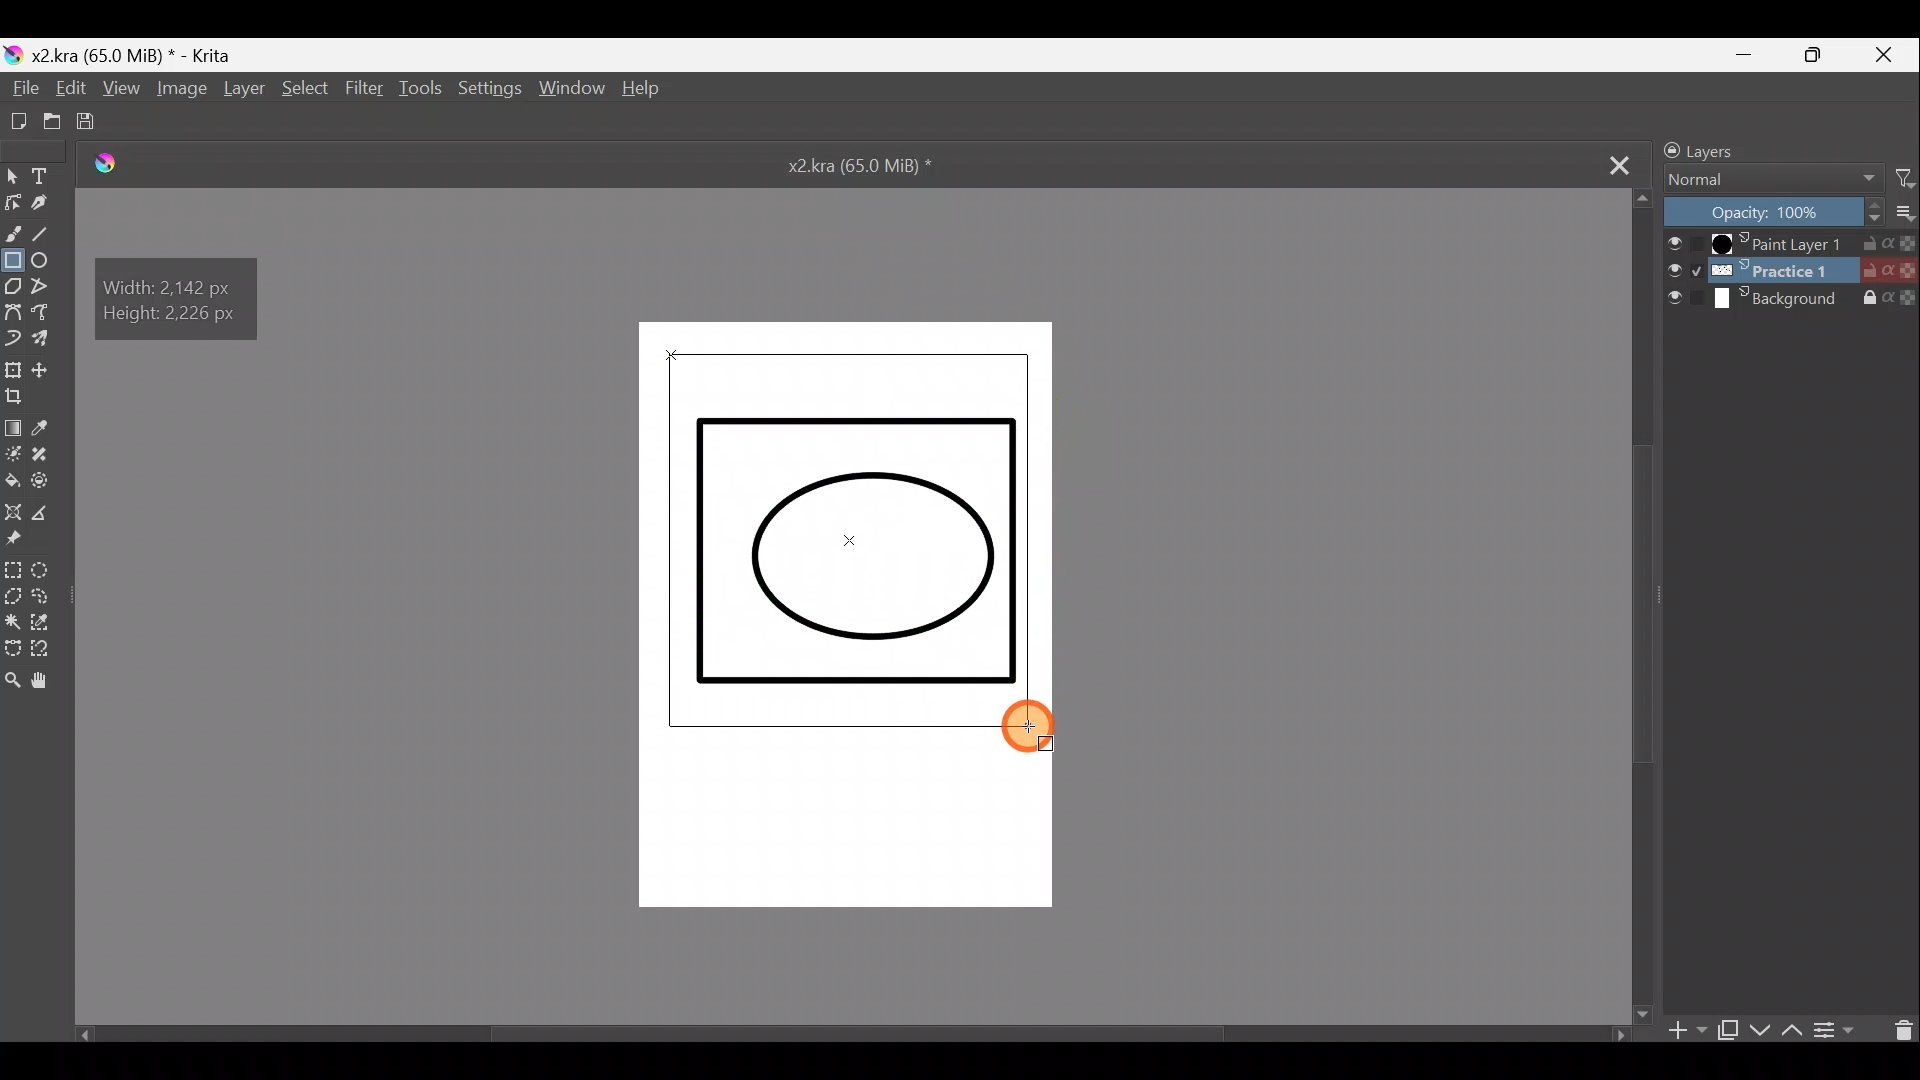 The image size is (1920, 1080). Describe the element at coordinates (1738, 147) in the screenshot. I see `Layers` at that location.